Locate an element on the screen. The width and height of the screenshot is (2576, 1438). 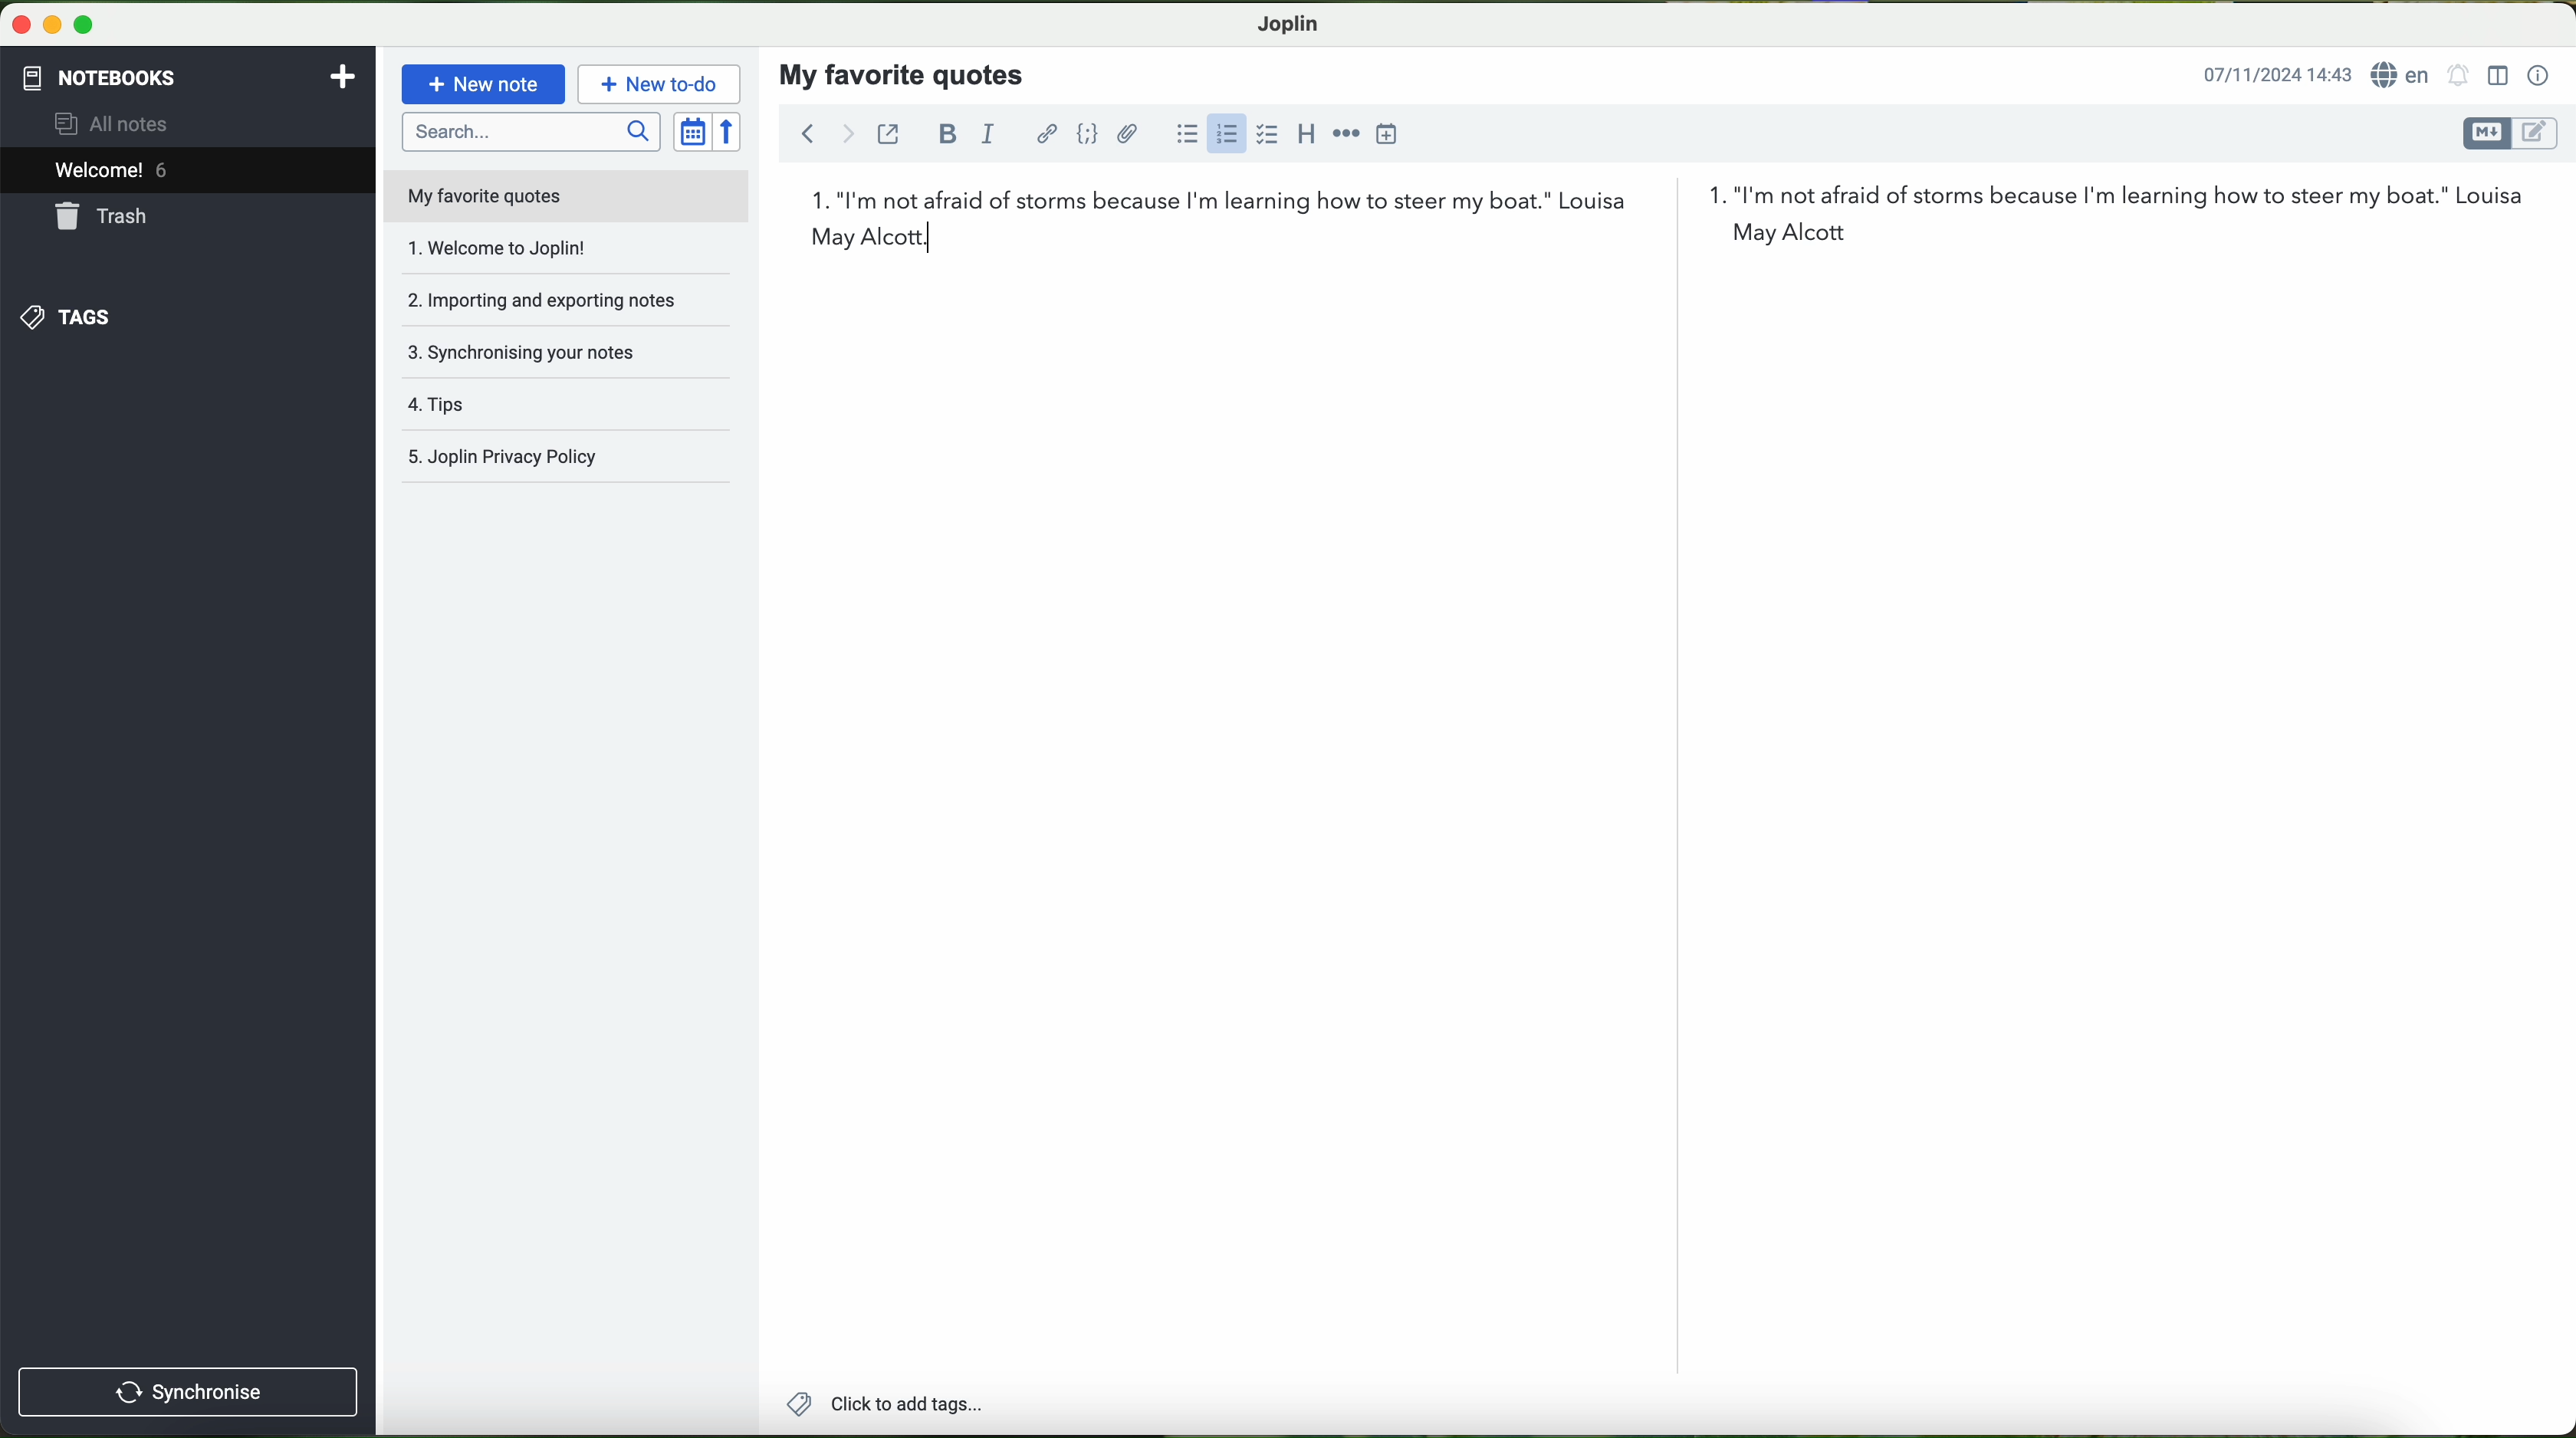
tags is located at coordinates (562, 404).